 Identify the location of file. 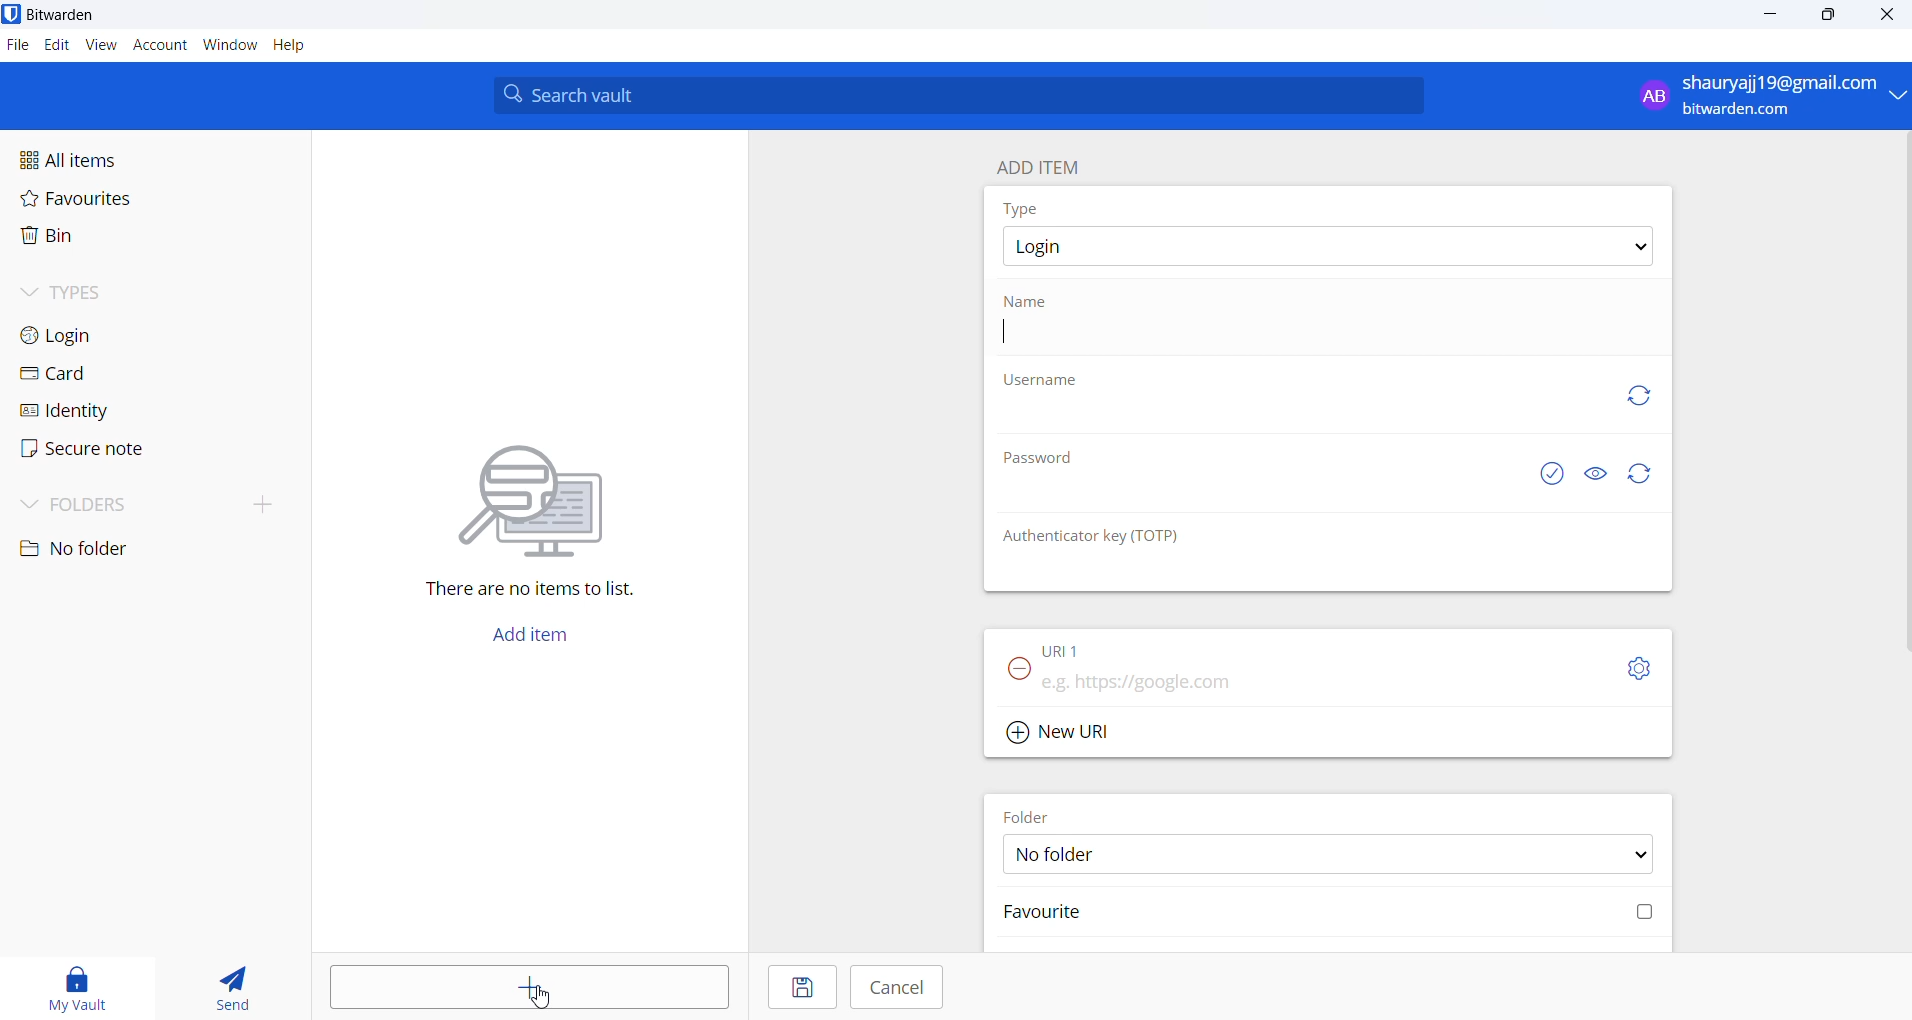
(17, 46).